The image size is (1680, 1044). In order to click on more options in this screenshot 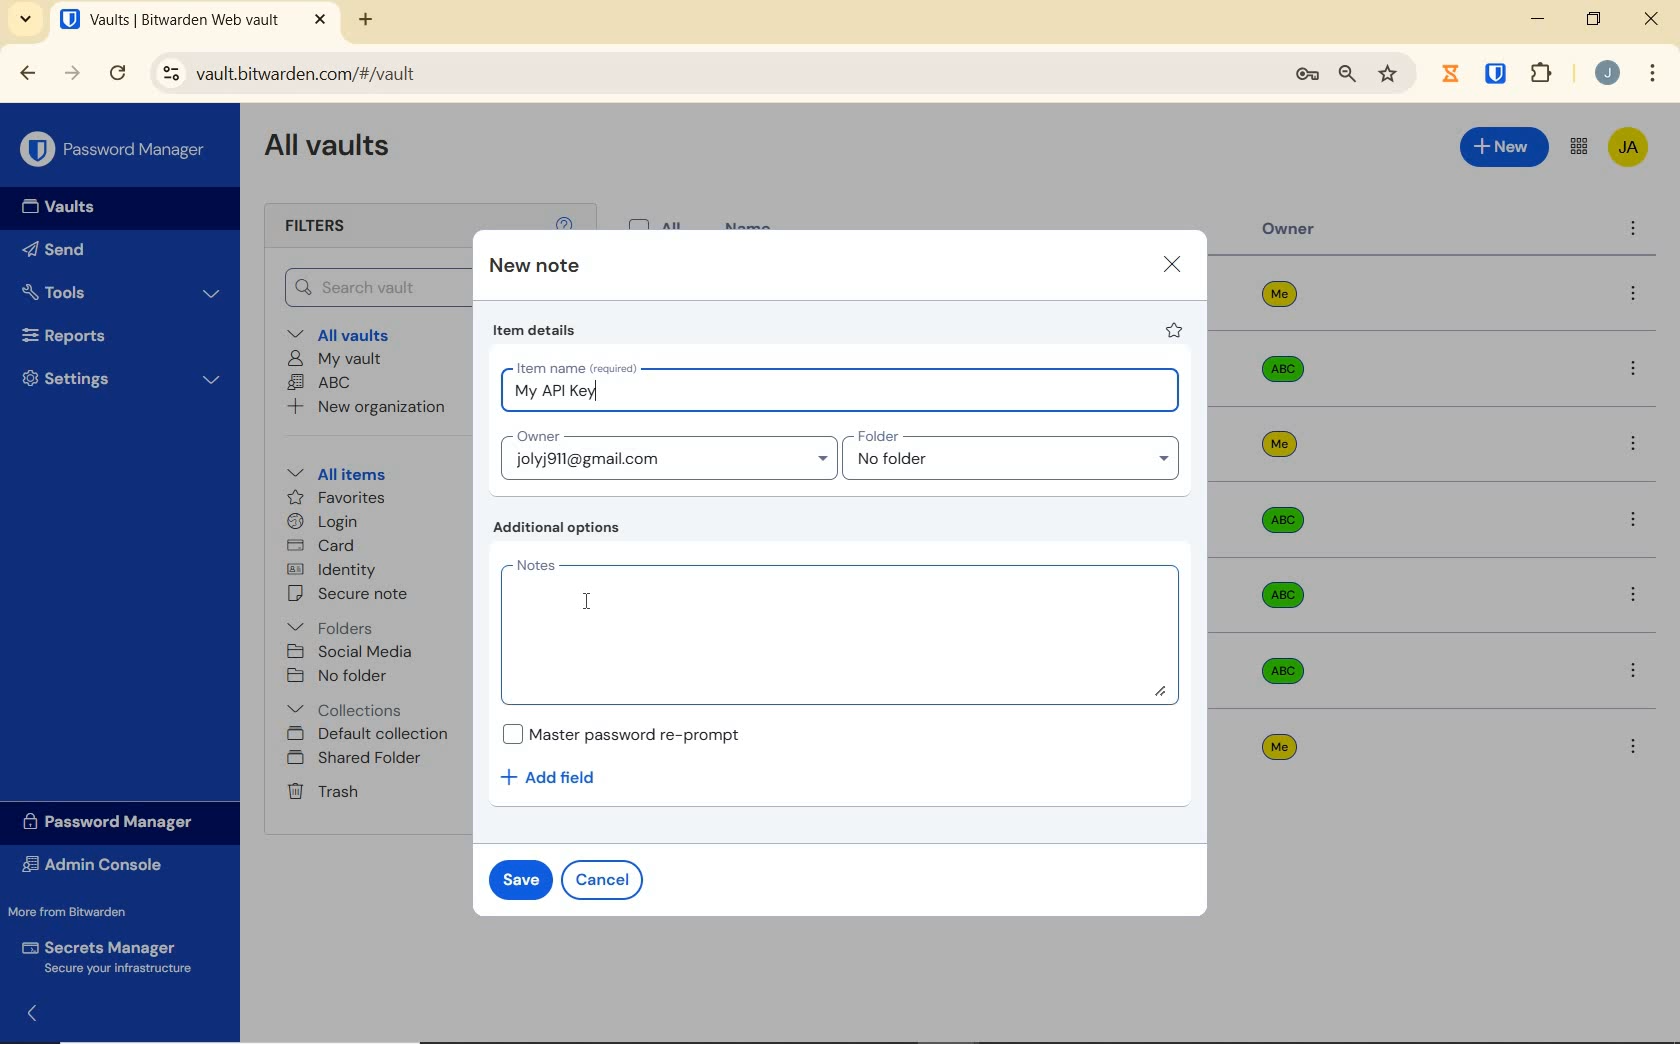, I will do `click(1634, 447)`.